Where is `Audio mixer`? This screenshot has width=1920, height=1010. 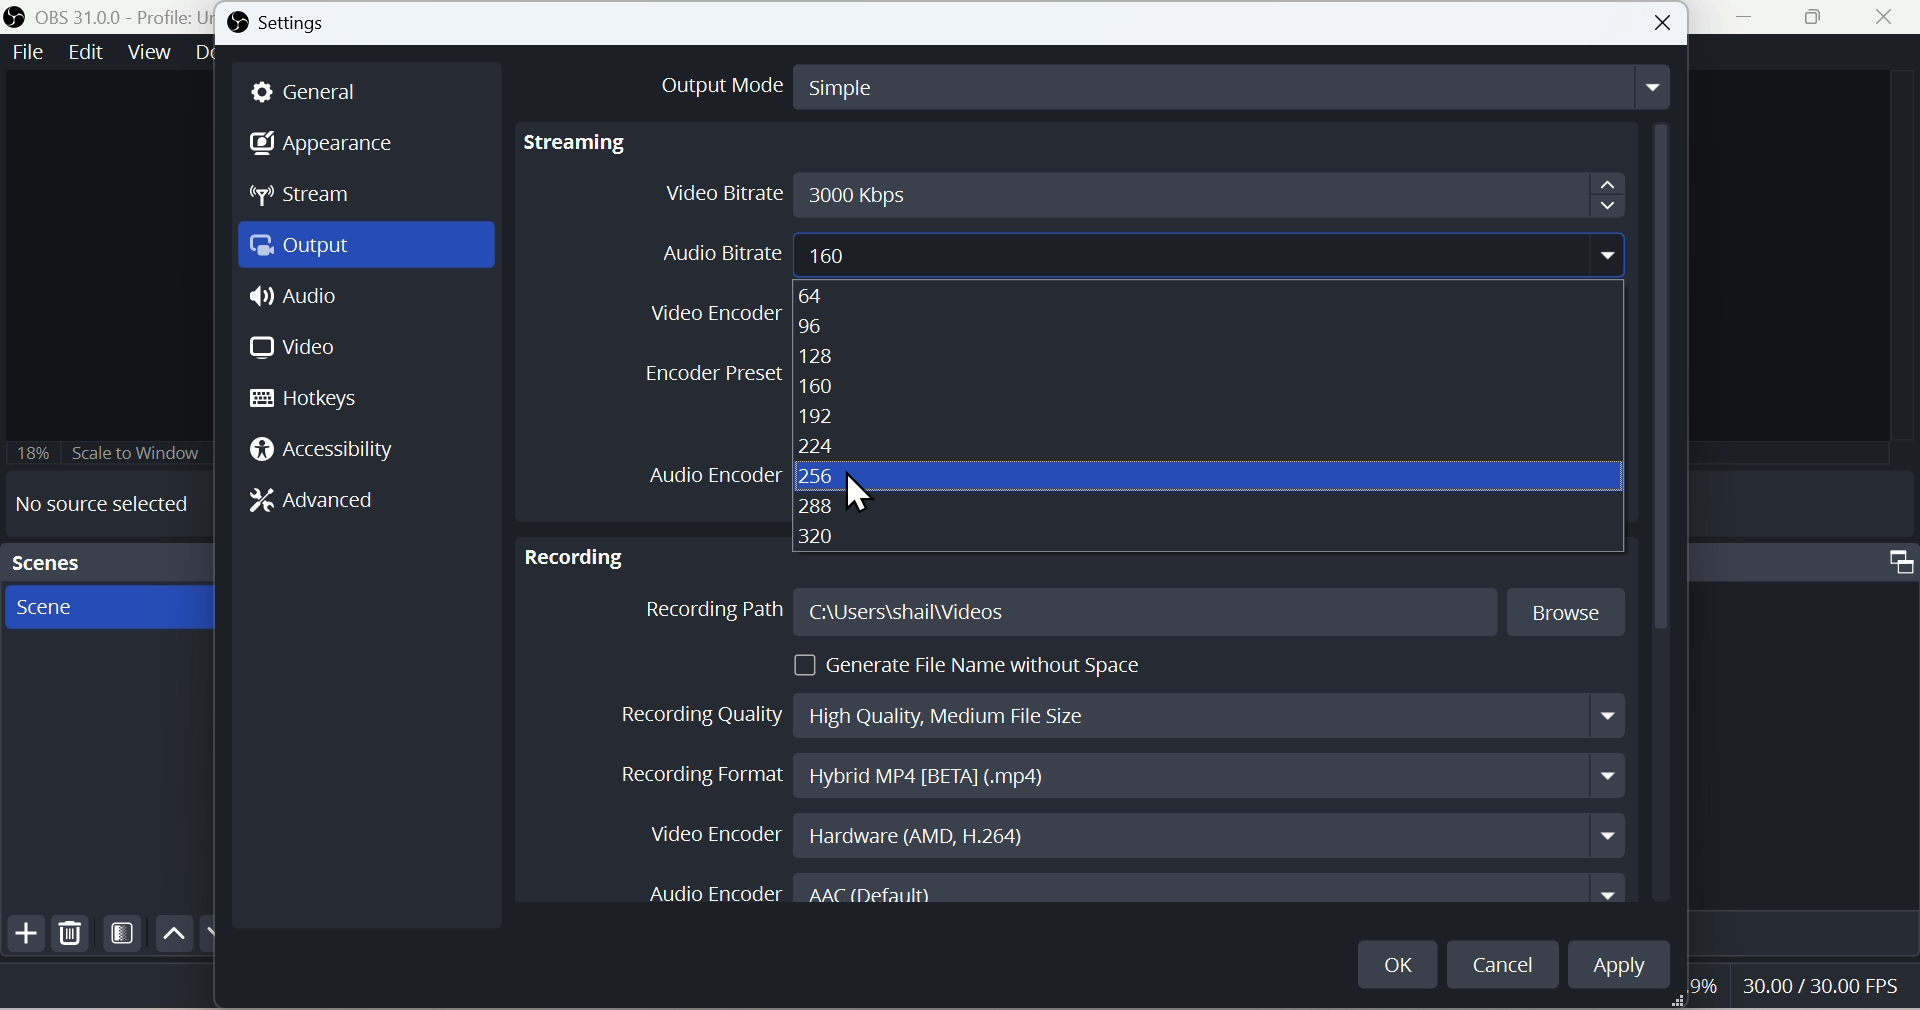 Audio mixer is located at coordinates (1810, 559).